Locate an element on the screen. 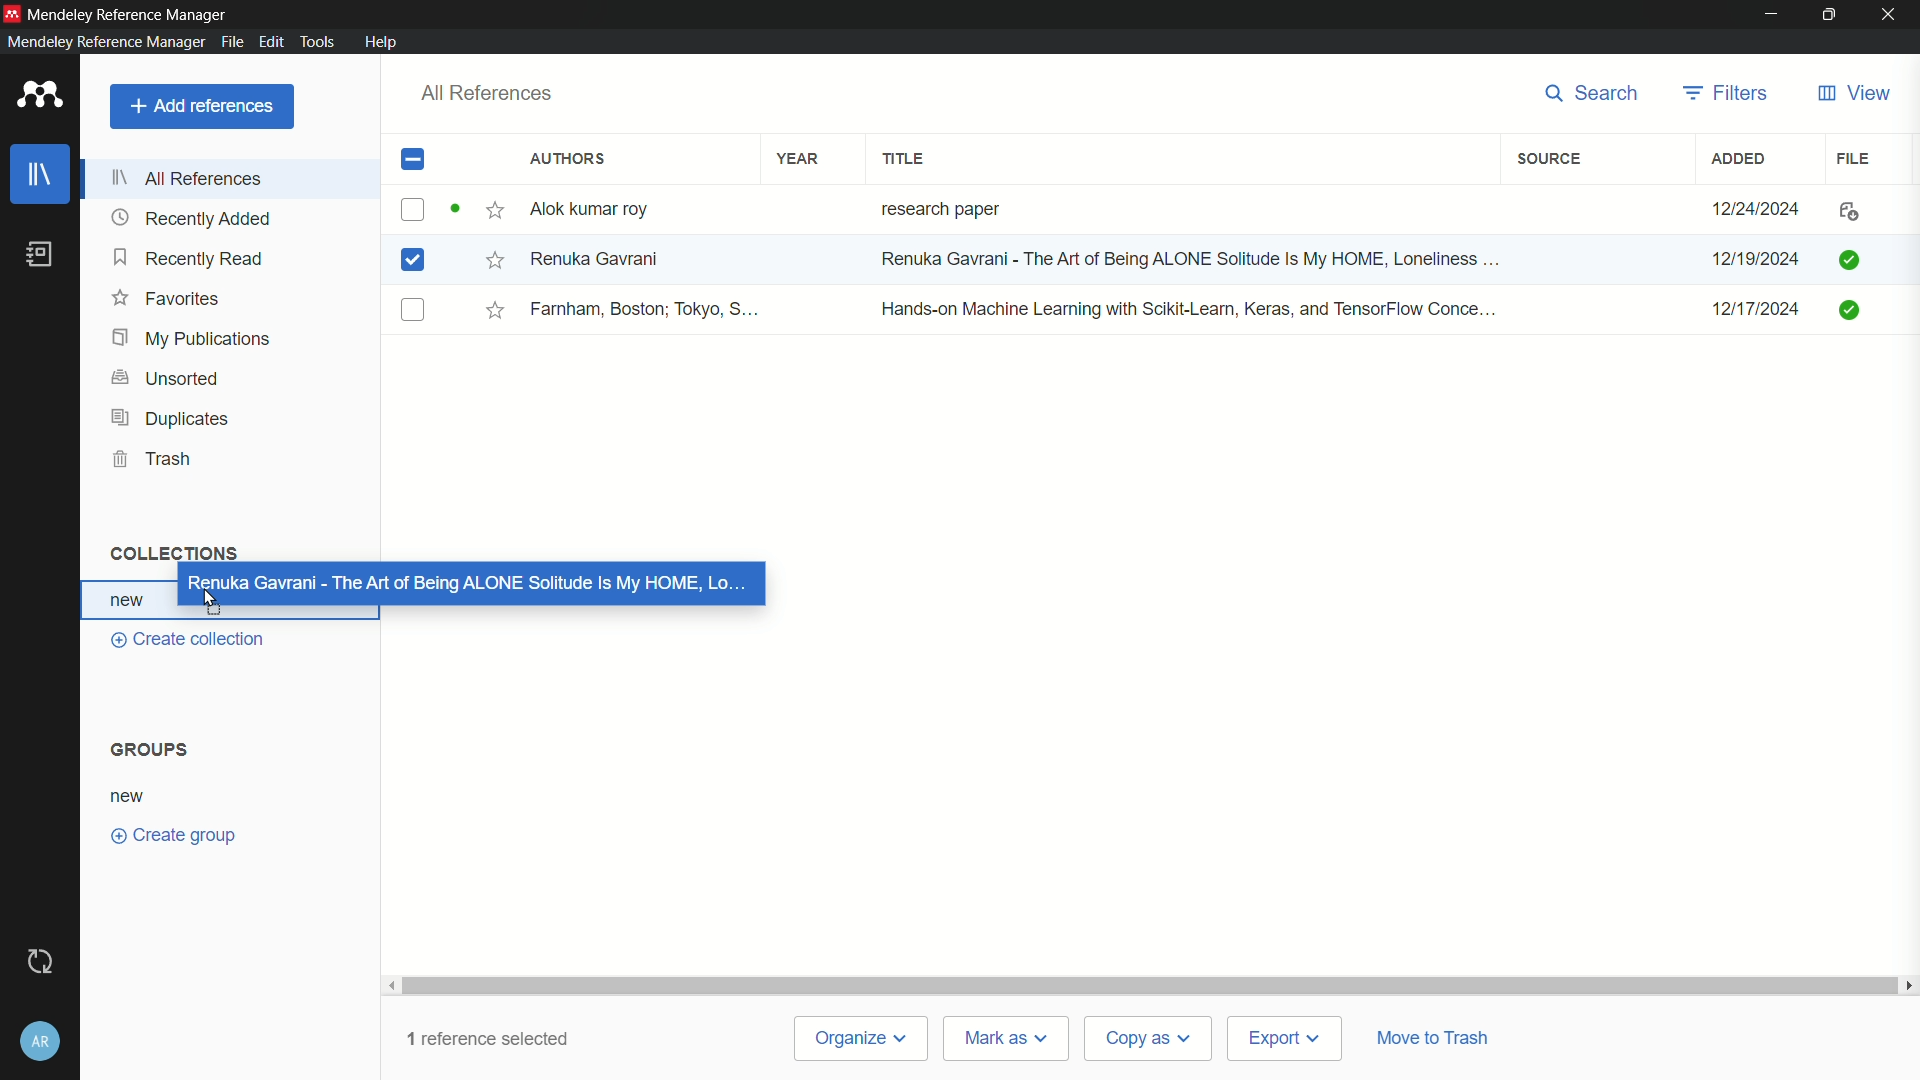 The image size is (1920, 1080). Starred is located at coordinates (490, 259).